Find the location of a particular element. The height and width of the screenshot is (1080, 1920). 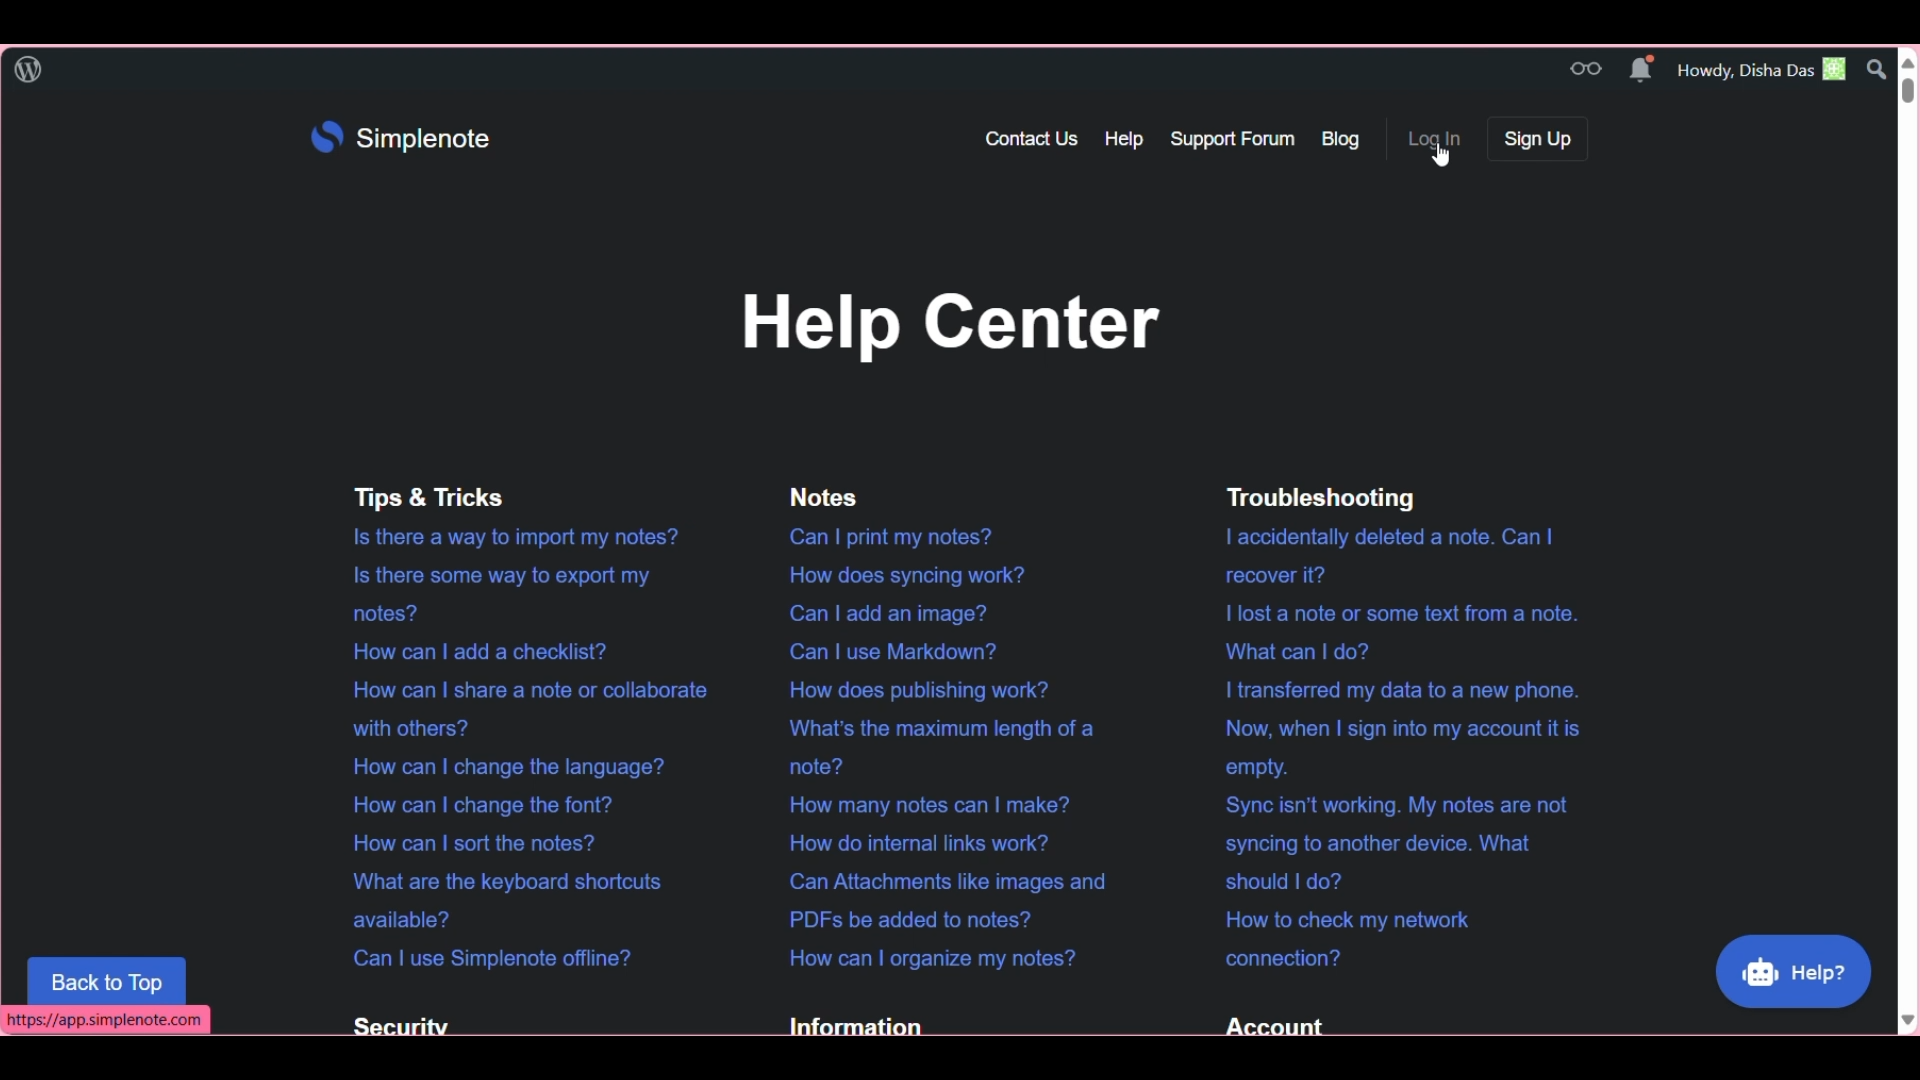

Is there some way to export my notes? is located at coordinates (488, 591).